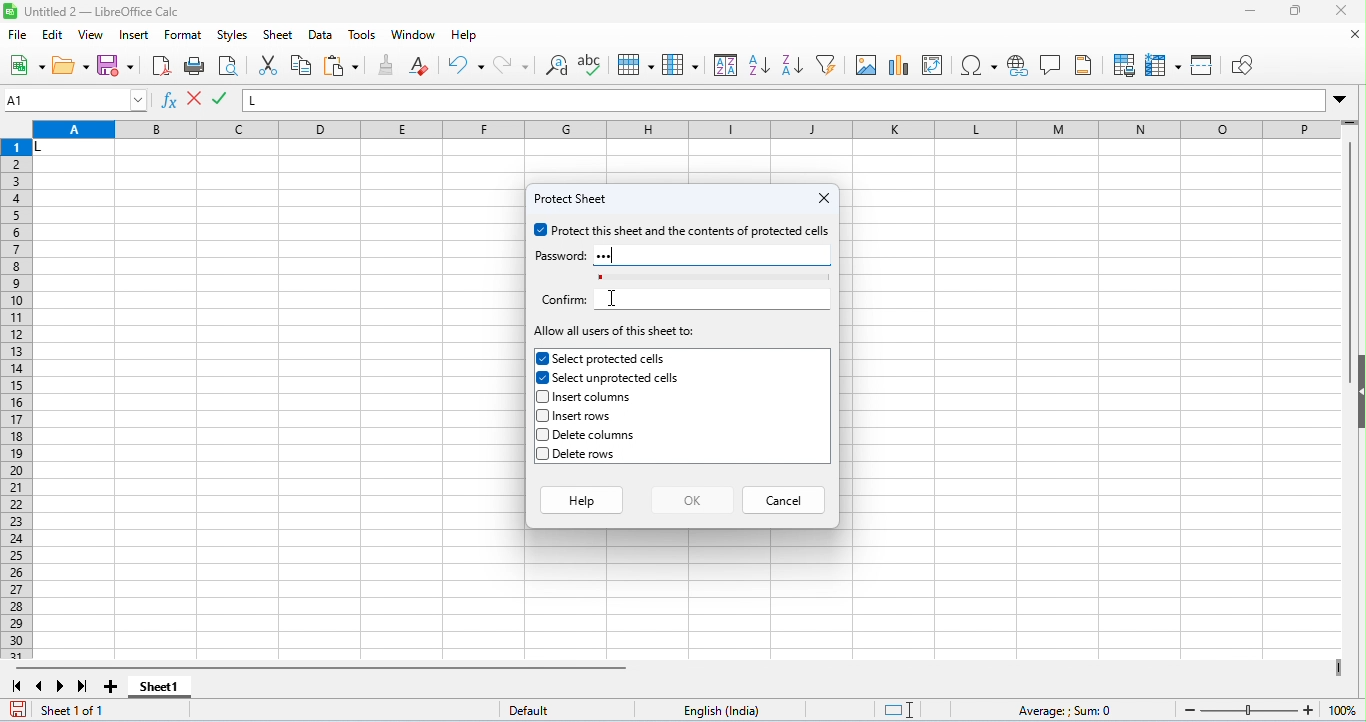 The image size is (1366, 722). Describe the element at coordinates (577, 416) in the screenshot. I see `insert rows` at that location.